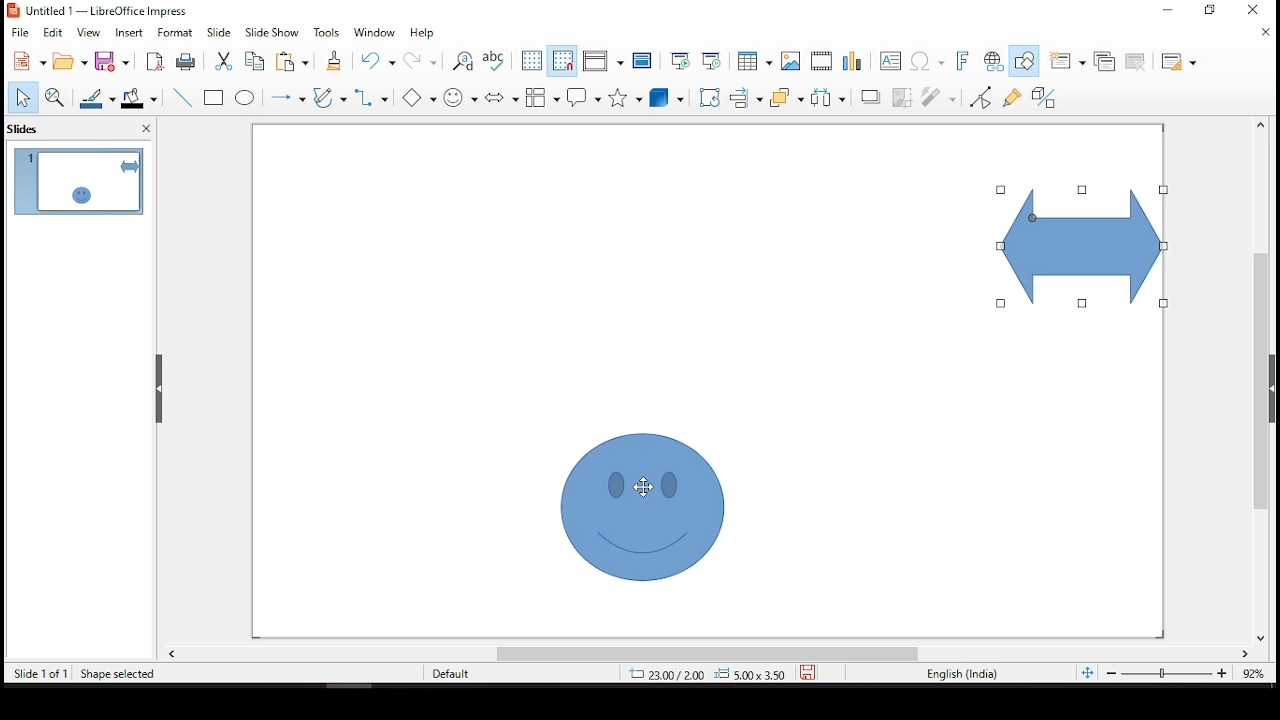 Image resolution: width=1280 pixels, height=720 pixels. I want to click on toggle point edit mode, so click(980, 99).